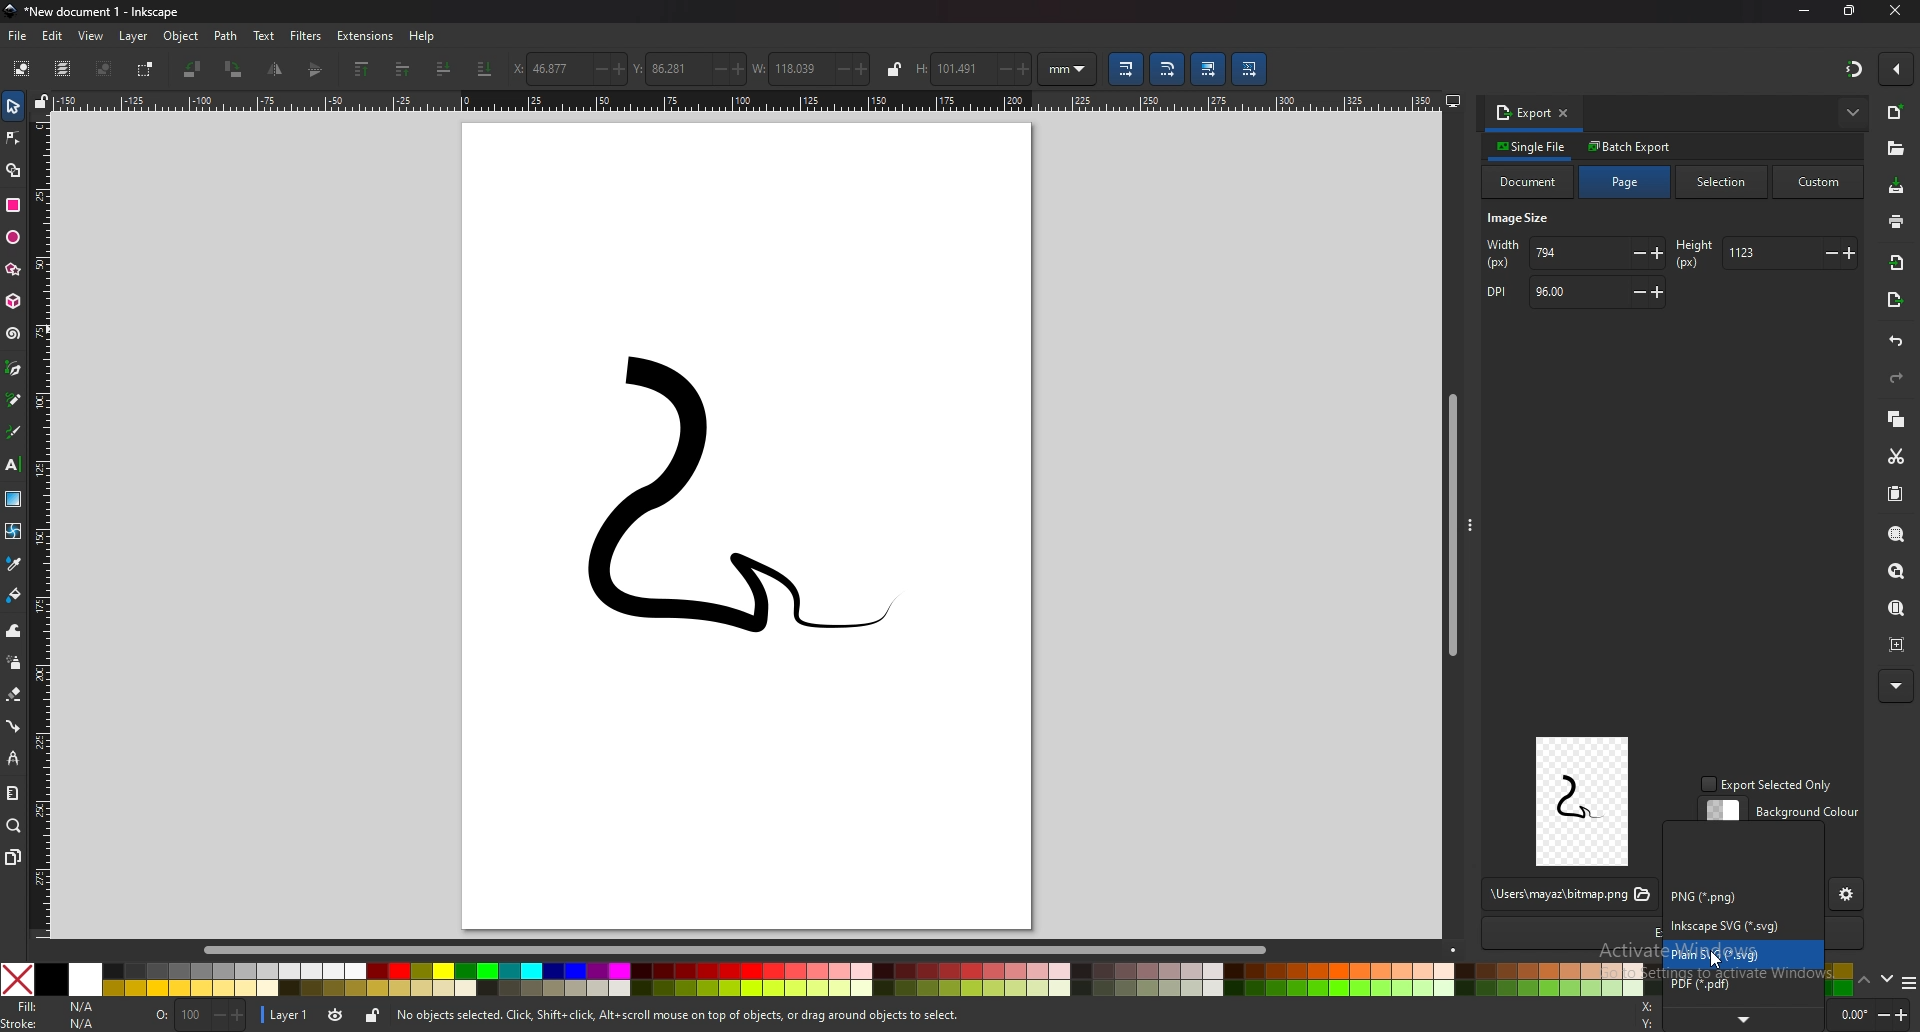  I want to click on more, so click(1745, 1020).